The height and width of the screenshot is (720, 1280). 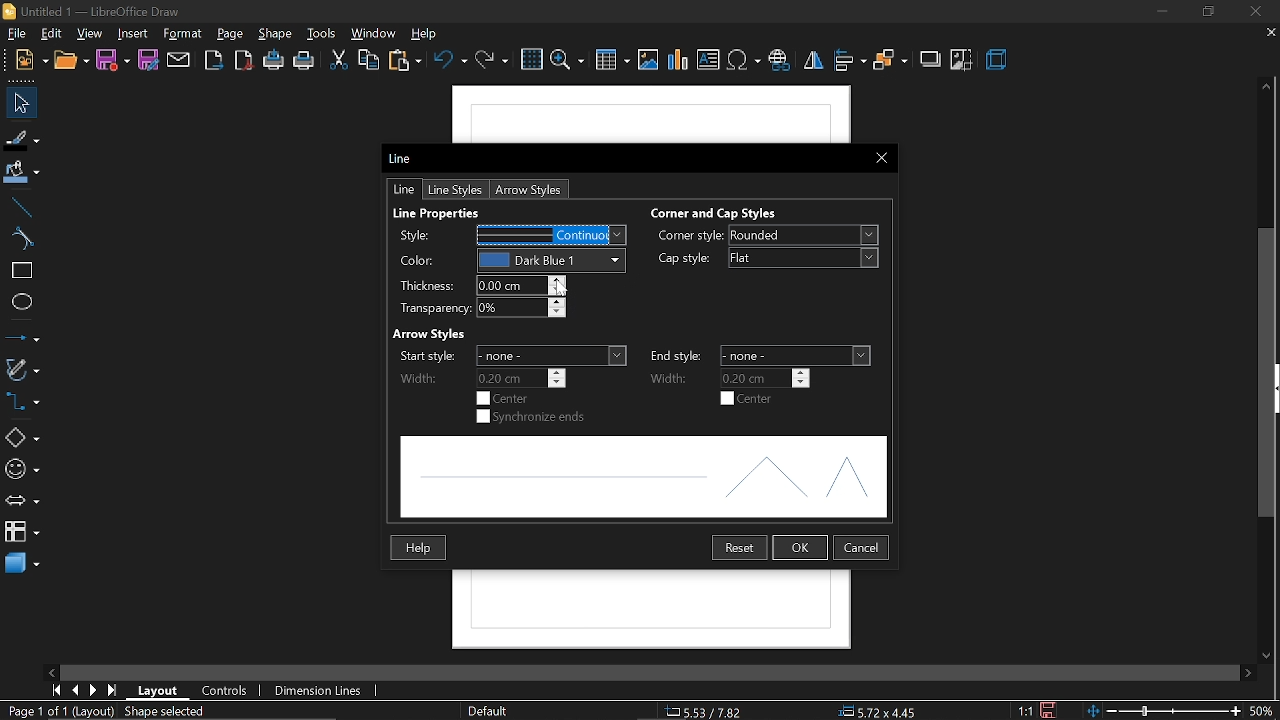 I want to click on save, so click(x=1048, y=710).